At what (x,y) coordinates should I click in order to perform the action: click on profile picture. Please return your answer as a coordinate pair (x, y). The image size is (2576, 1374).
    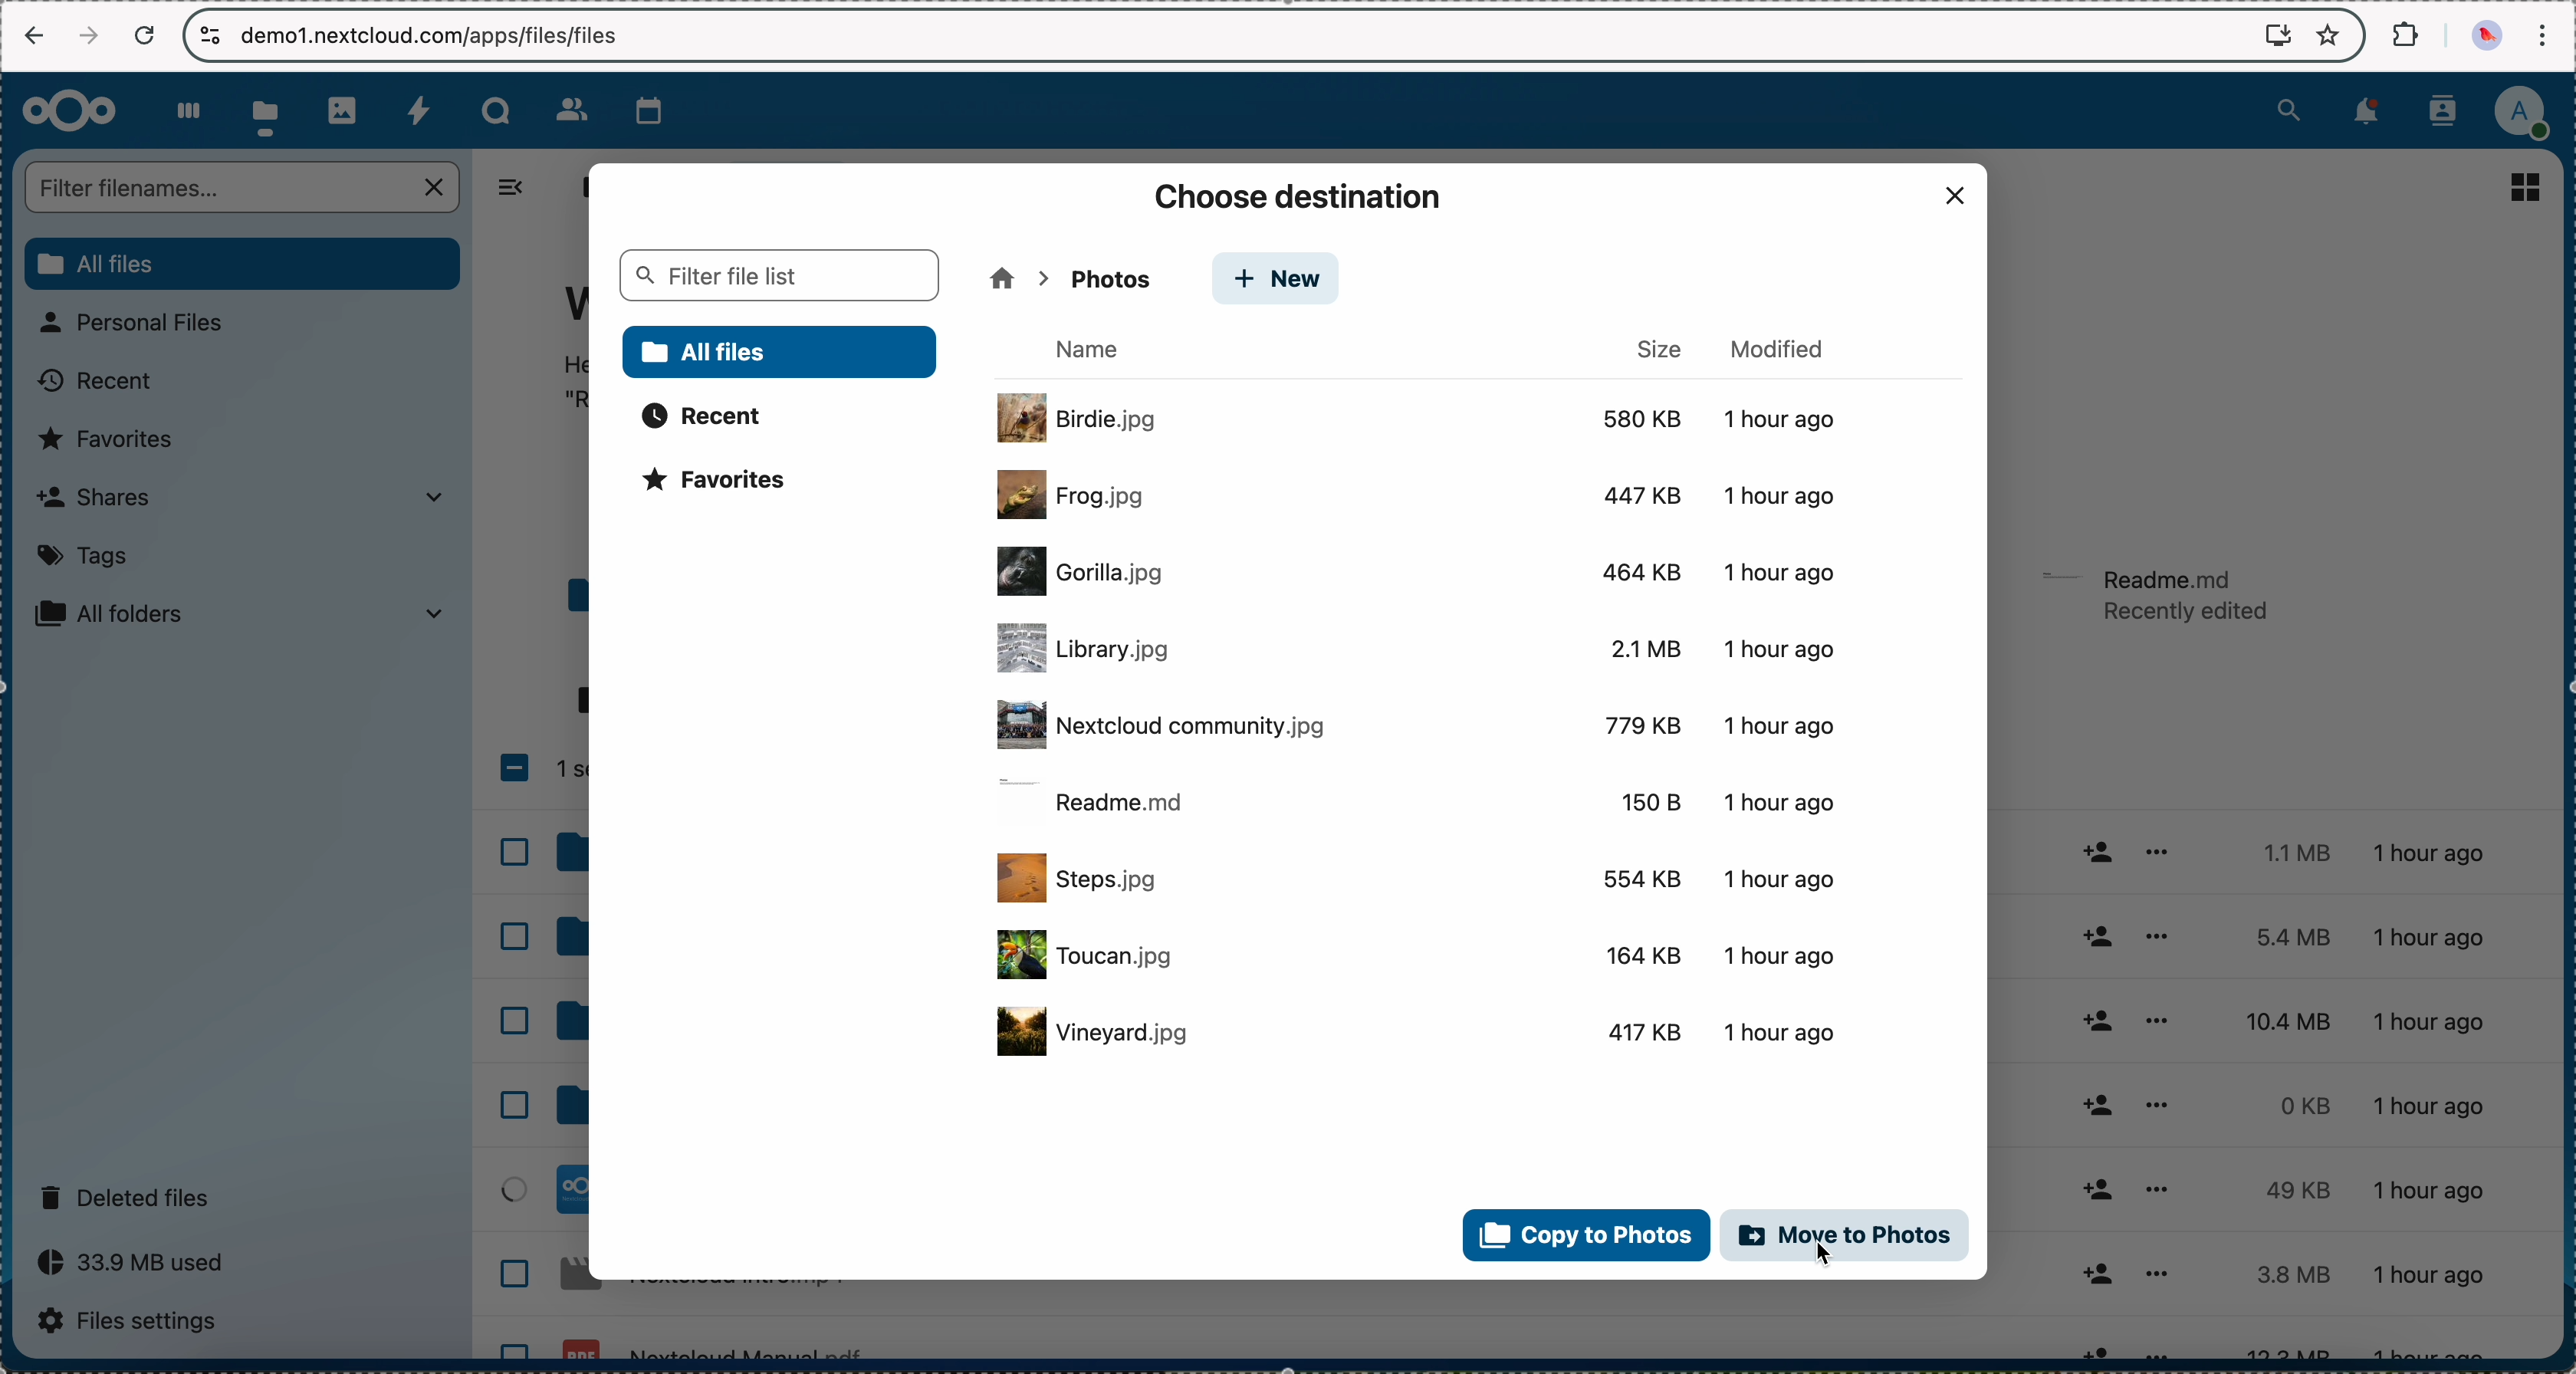
    Looking at the image, I should click on (2484, 36).